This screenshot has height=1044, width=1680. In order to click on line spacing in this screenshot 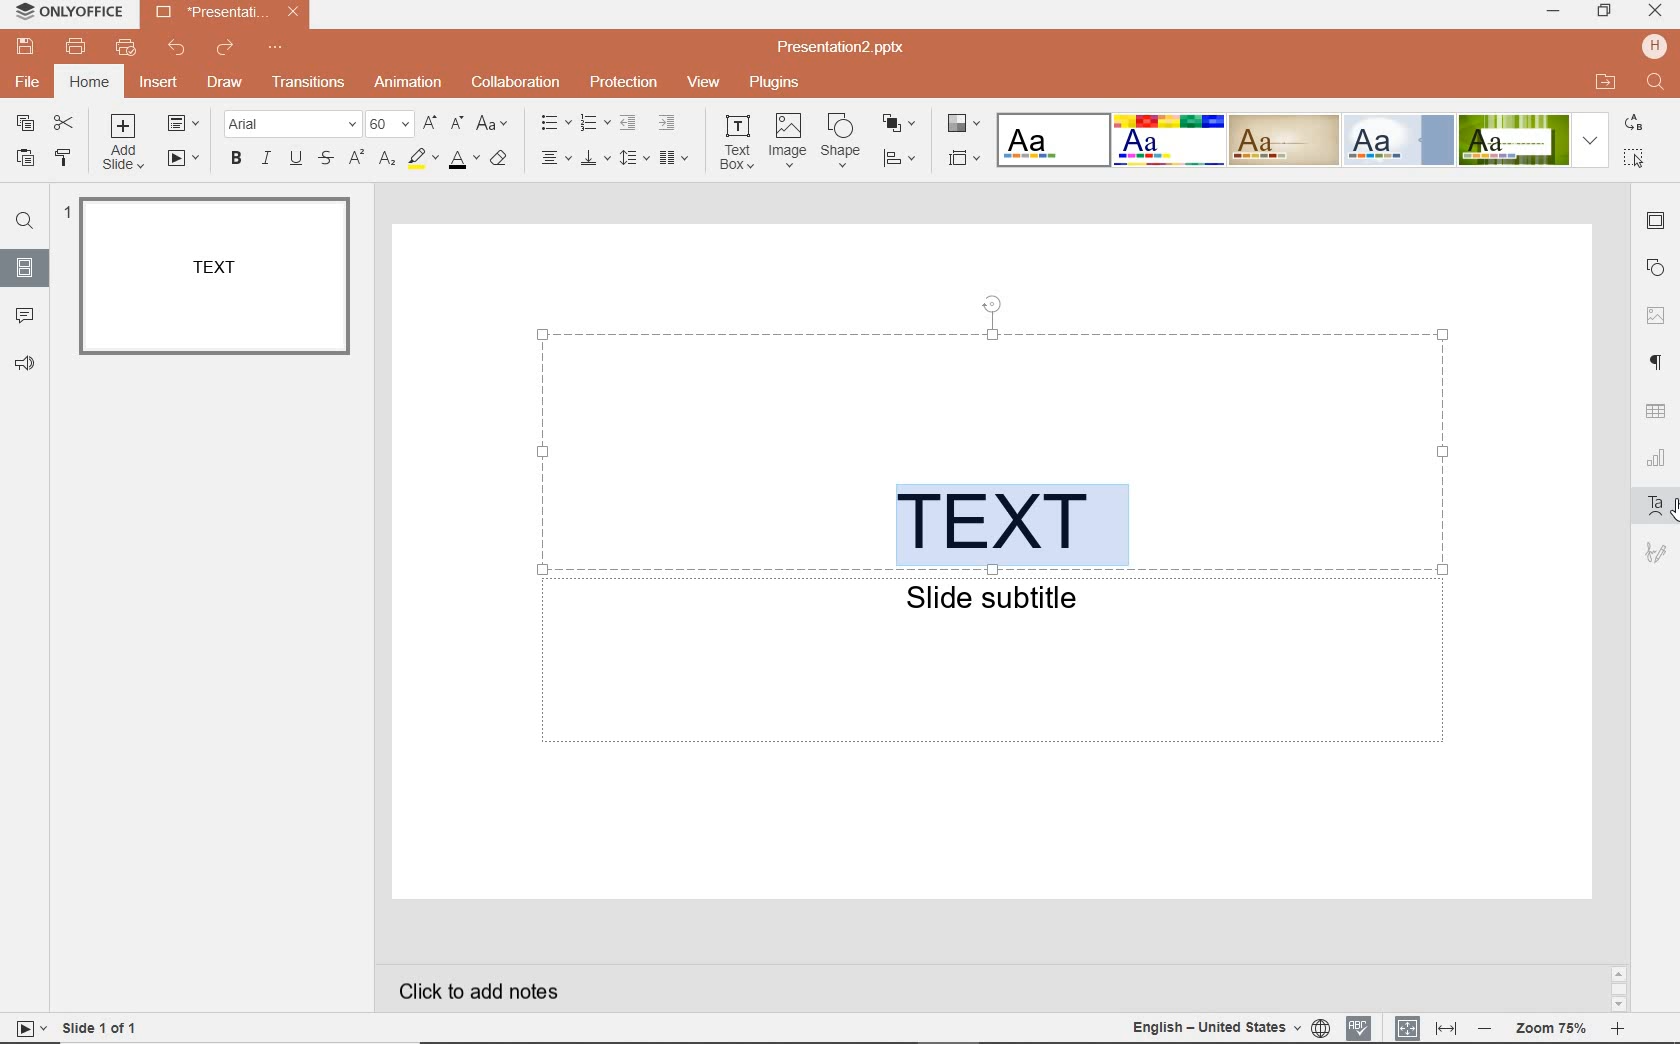, I will do `click(634, 157)`.